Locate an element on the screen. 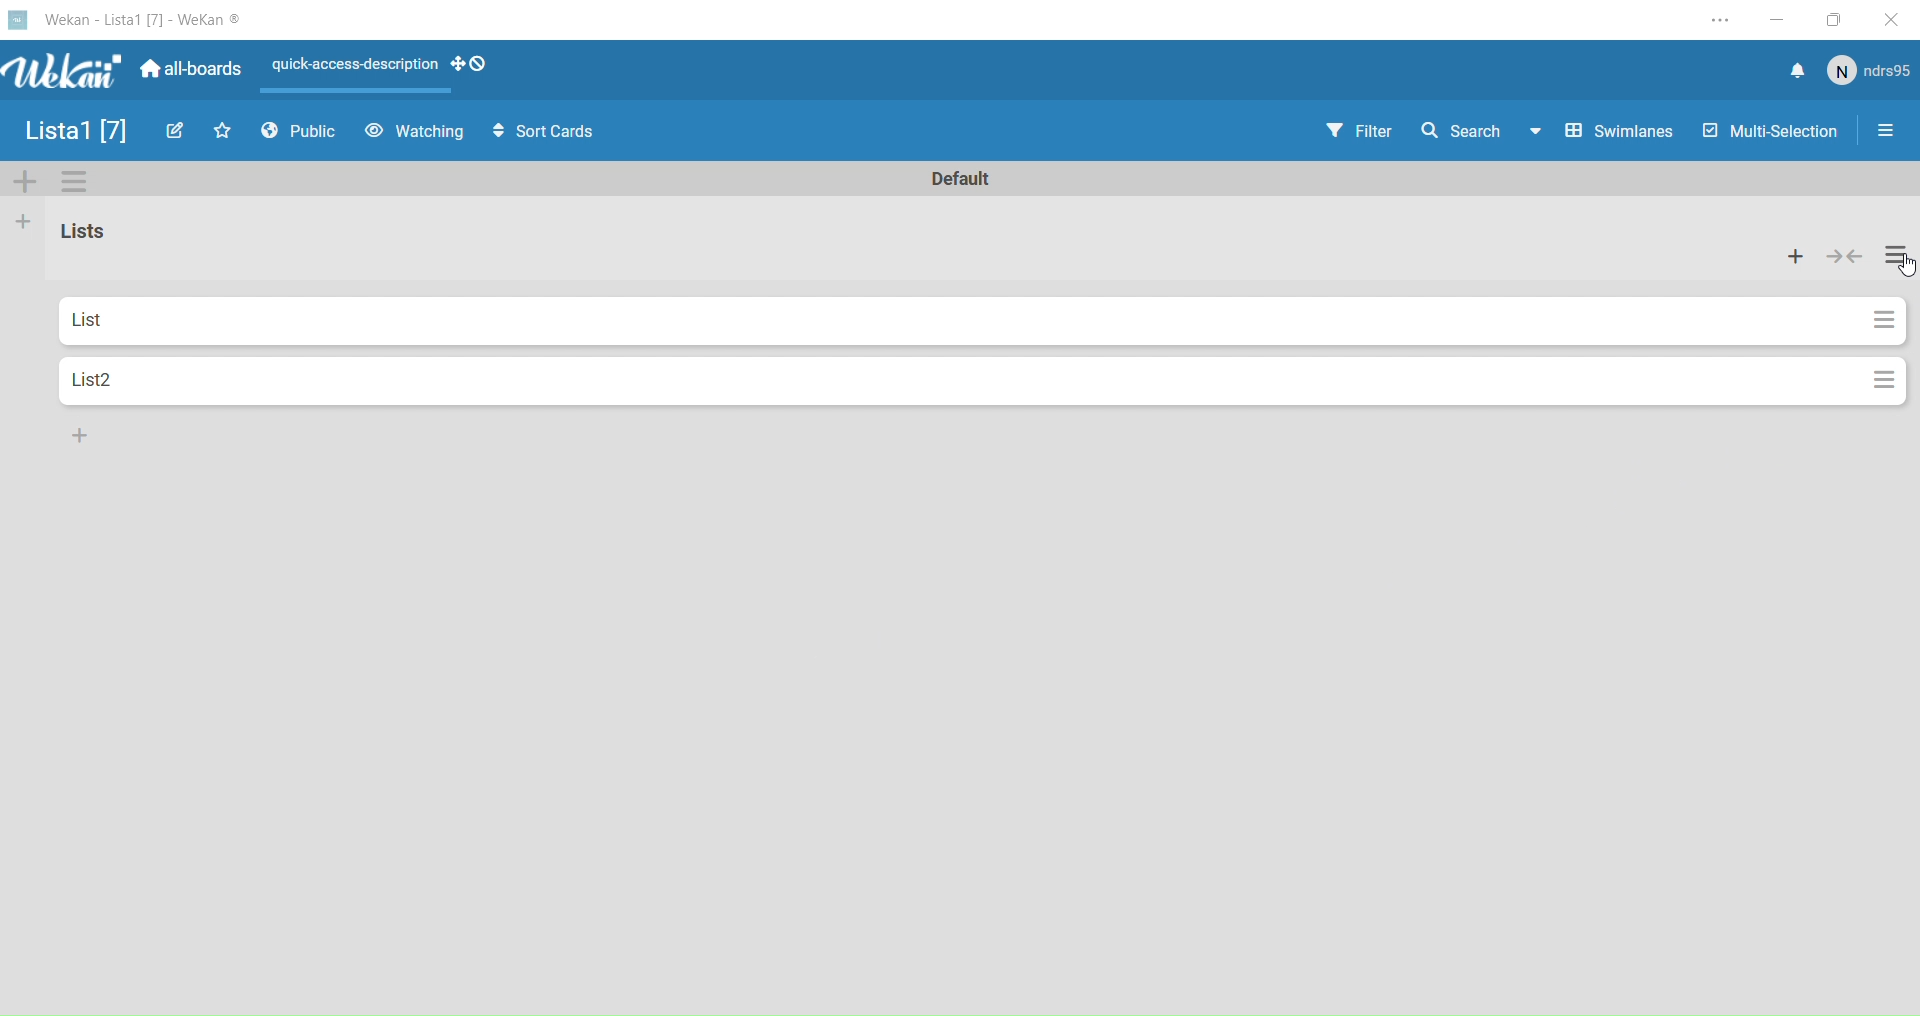  actions is located at coordinates (1885, 321).